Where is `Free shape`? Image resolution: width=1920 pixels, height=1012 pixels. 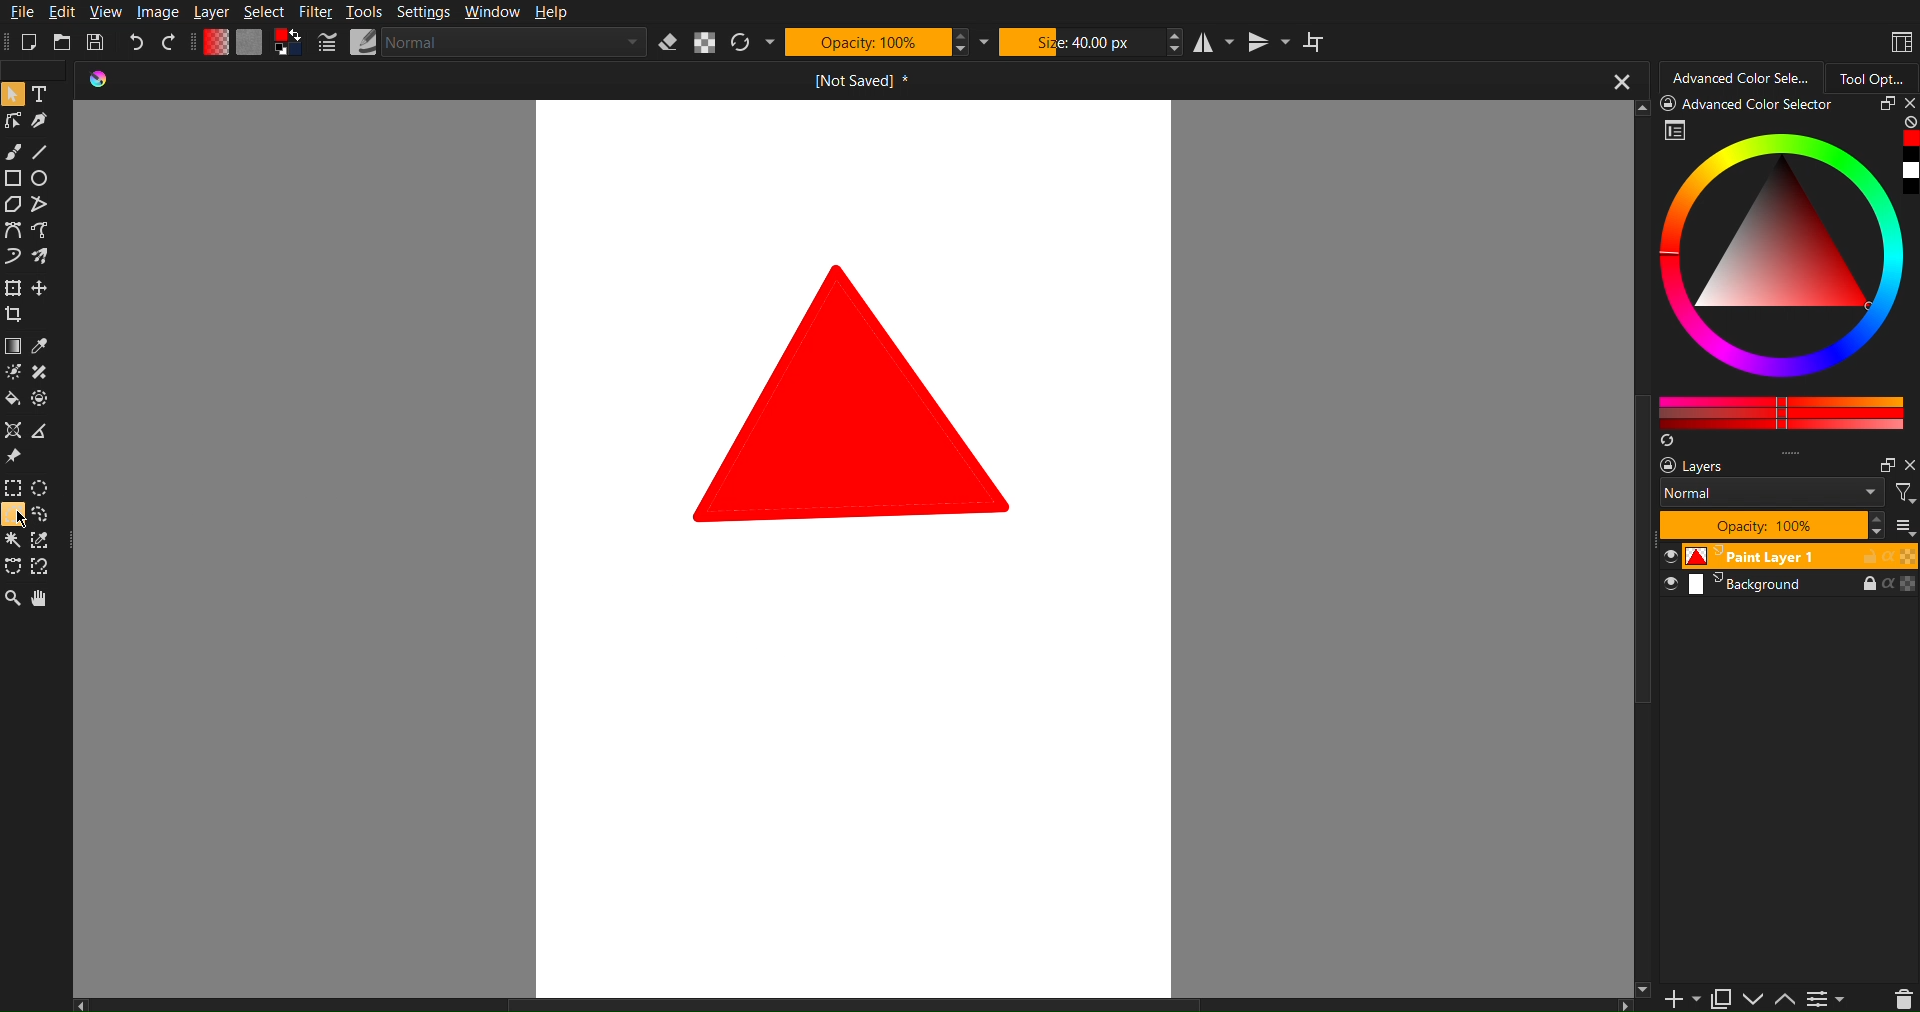
Free shape is located at coordinates (41, 257).